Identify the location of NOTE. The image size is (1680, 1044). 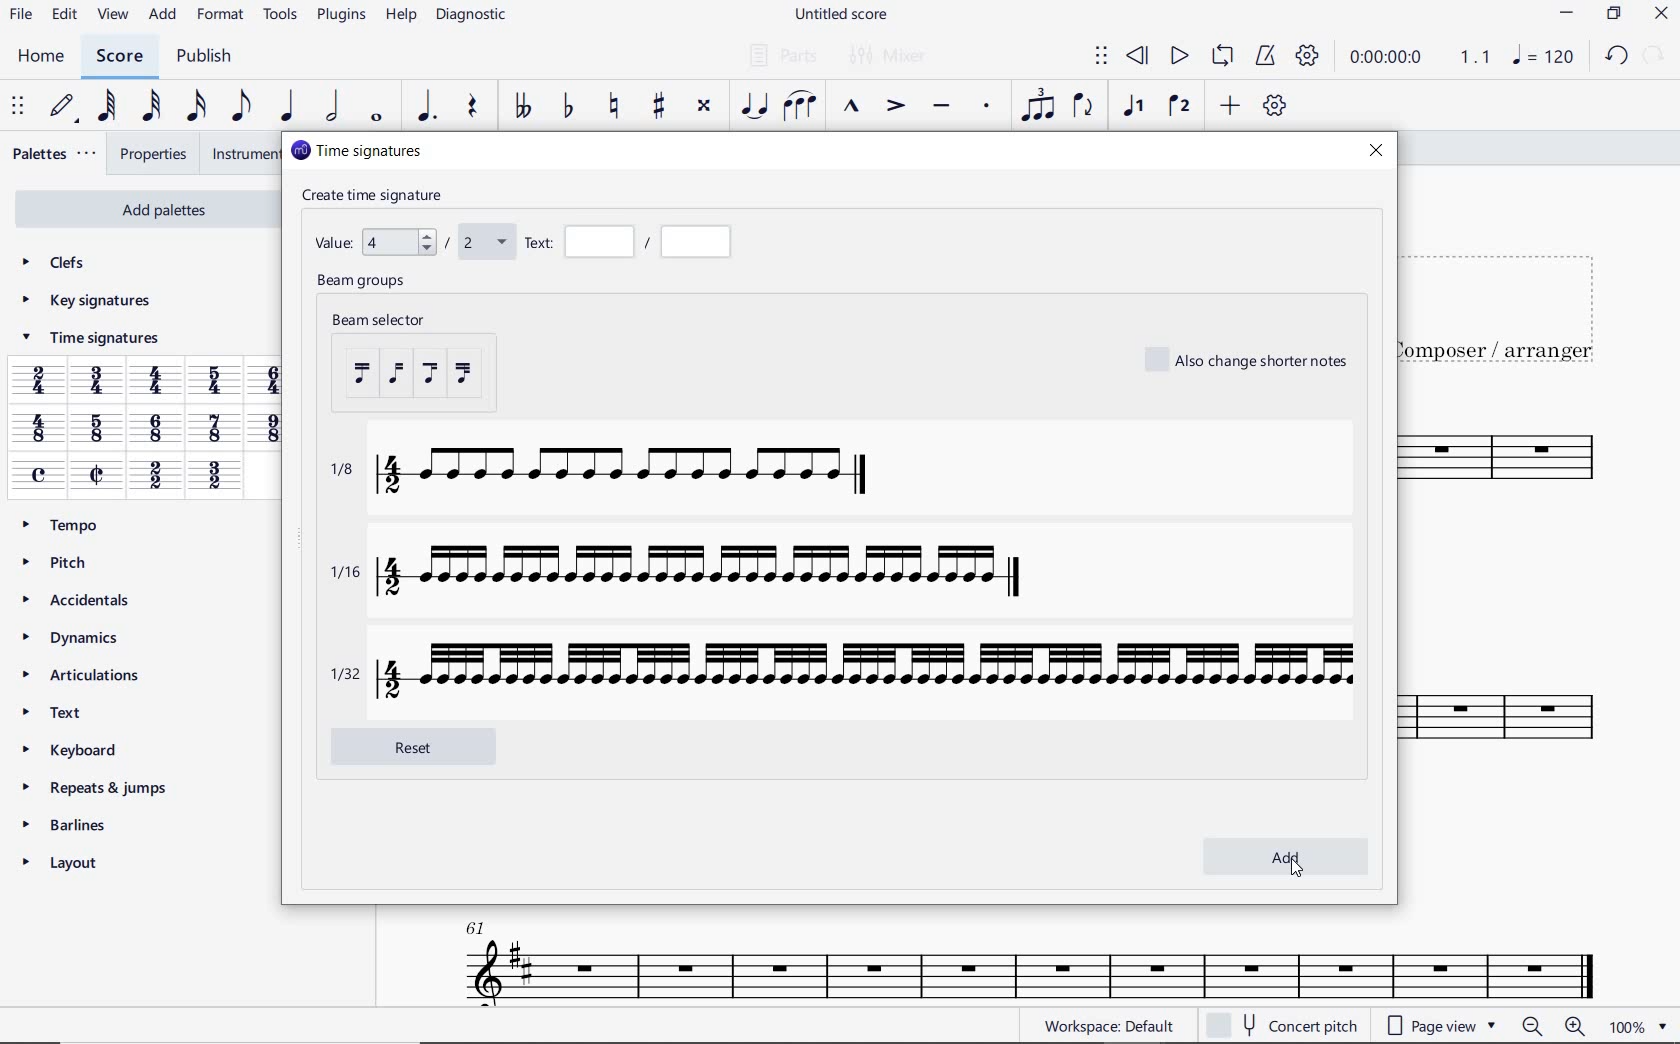
(1542, 55).